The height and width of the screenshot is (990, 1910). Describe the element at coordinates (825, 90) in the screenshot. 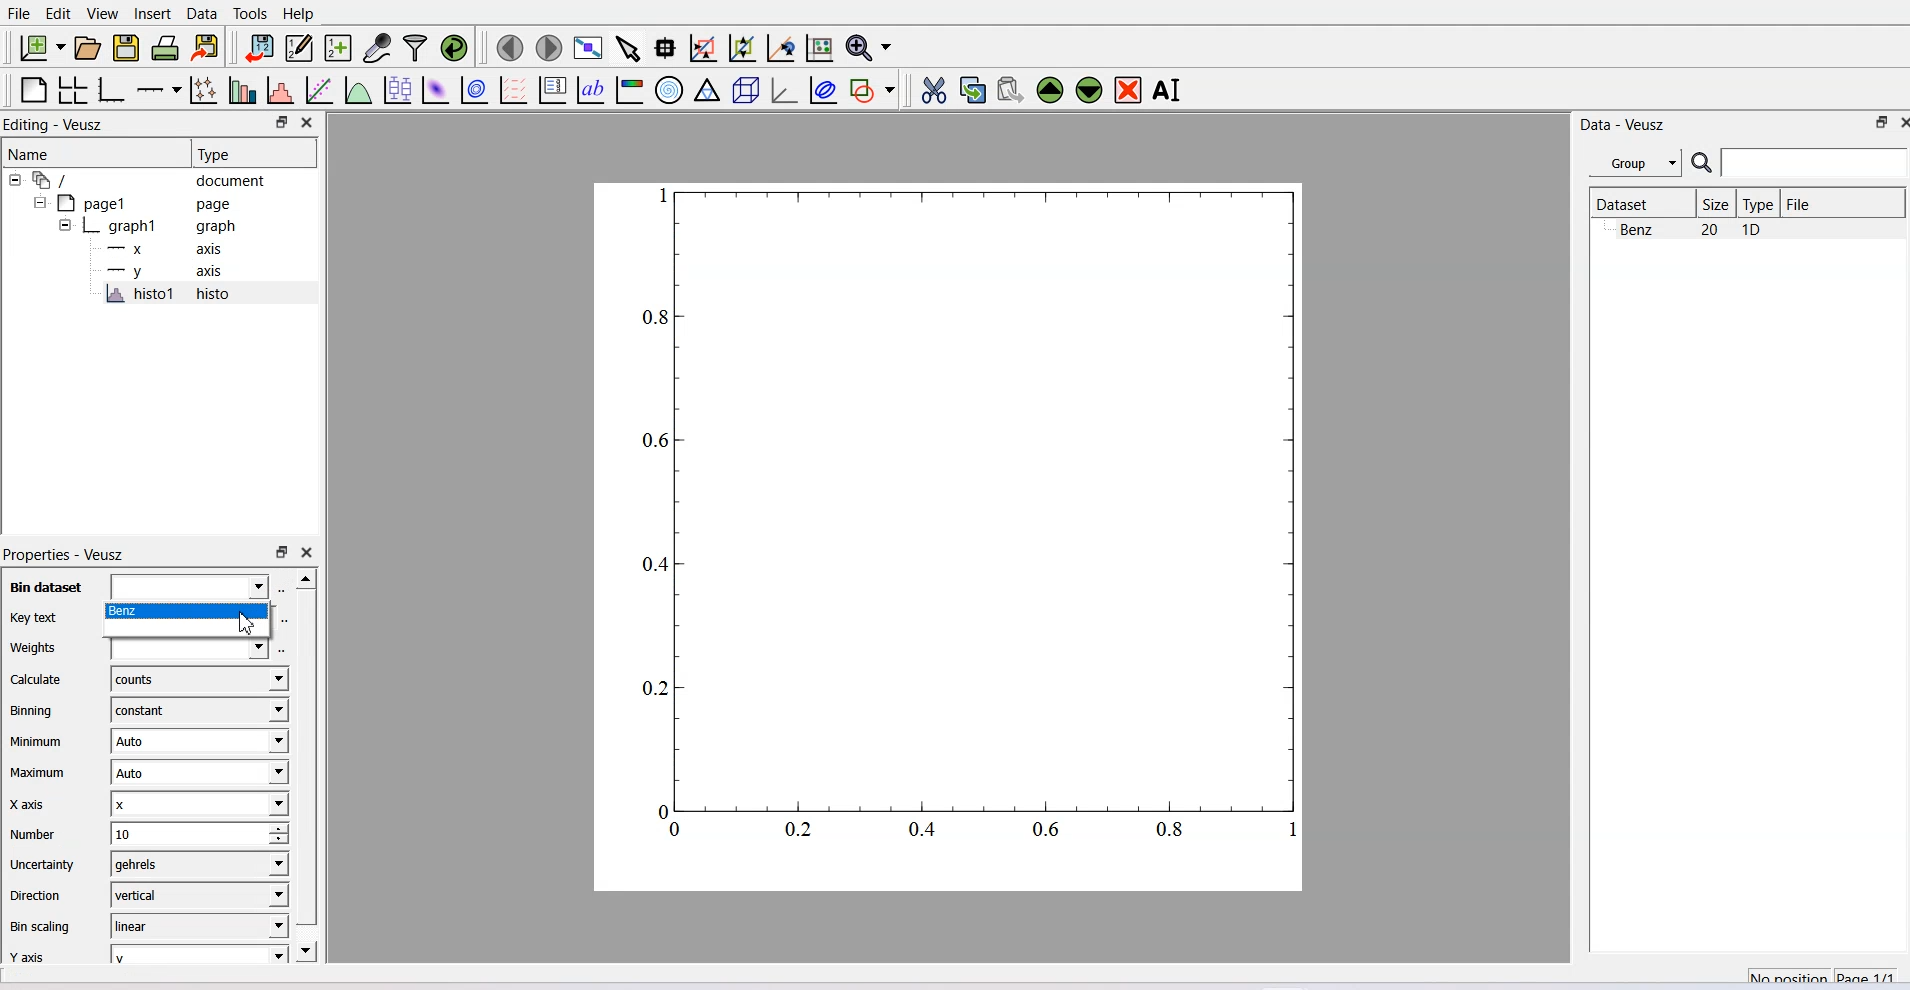

I see `Plot Covariance ellipses` at that location.